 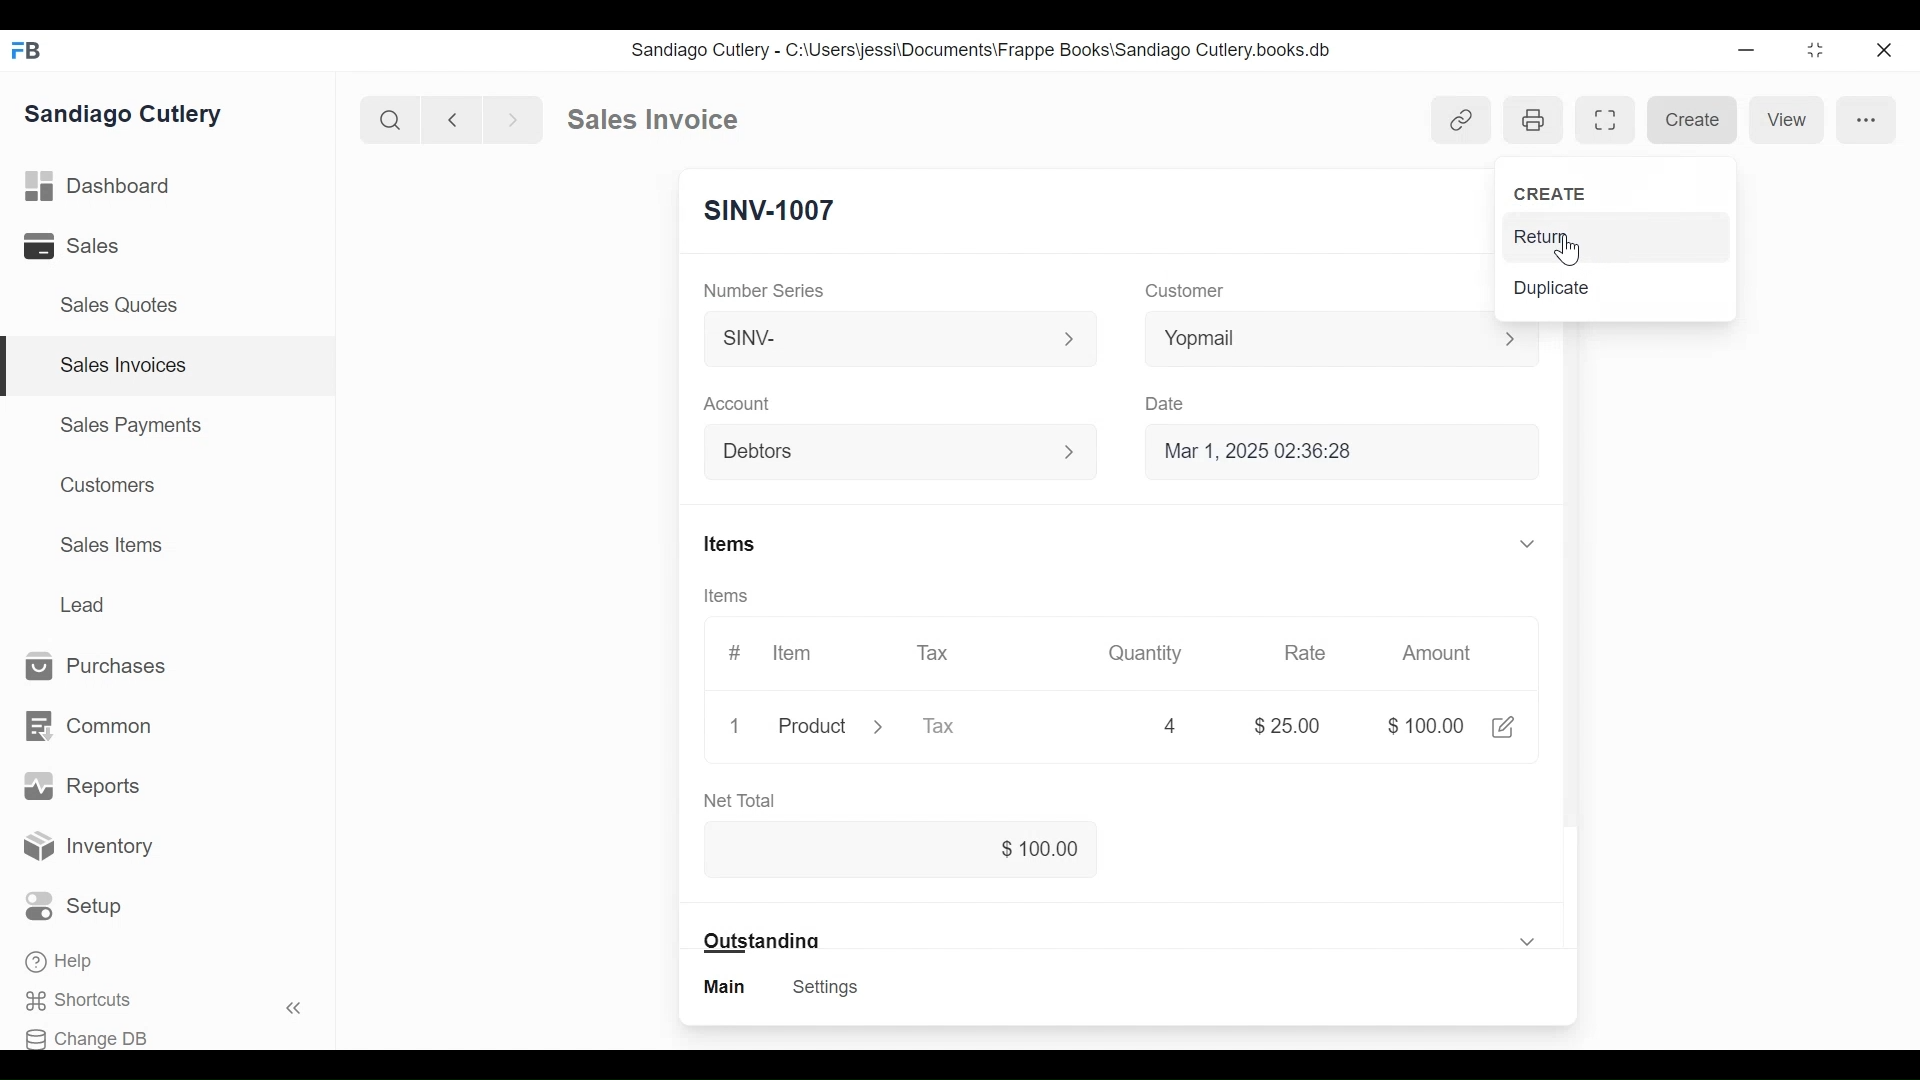 I want to click on  Sales, so click(x=68, y=245).